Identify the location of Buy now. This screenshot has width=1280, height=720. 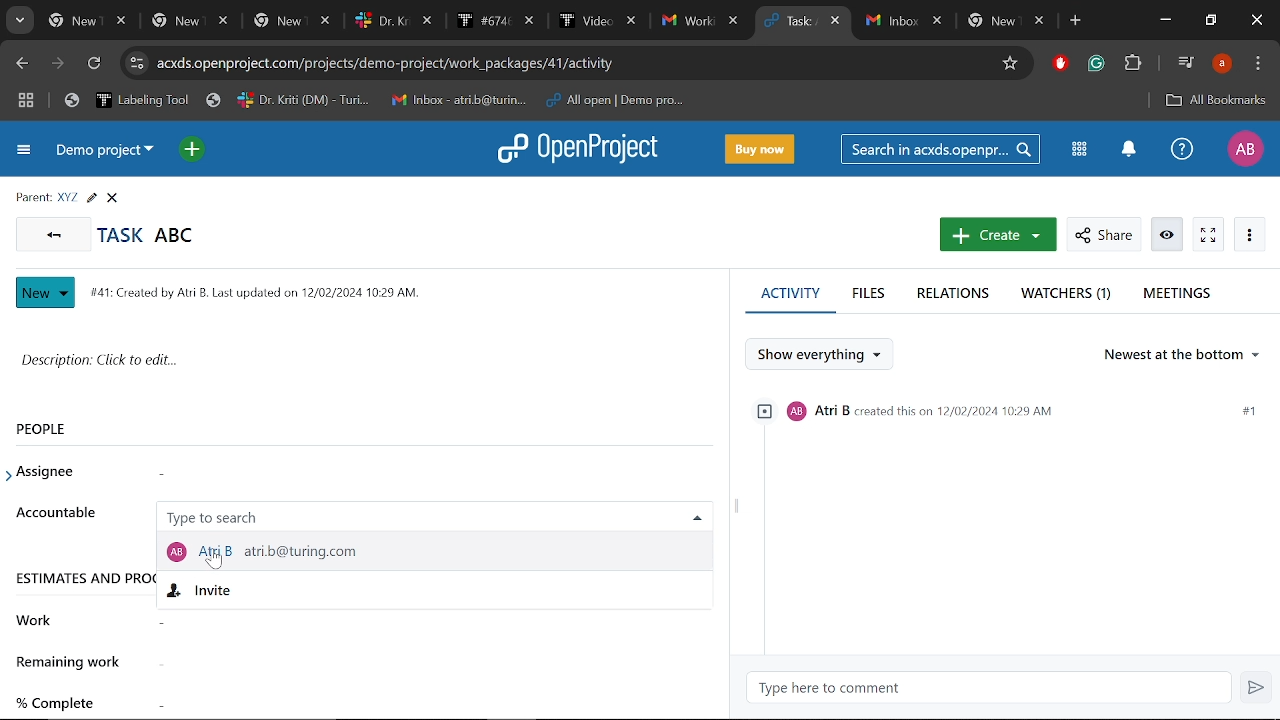
(759, 149).